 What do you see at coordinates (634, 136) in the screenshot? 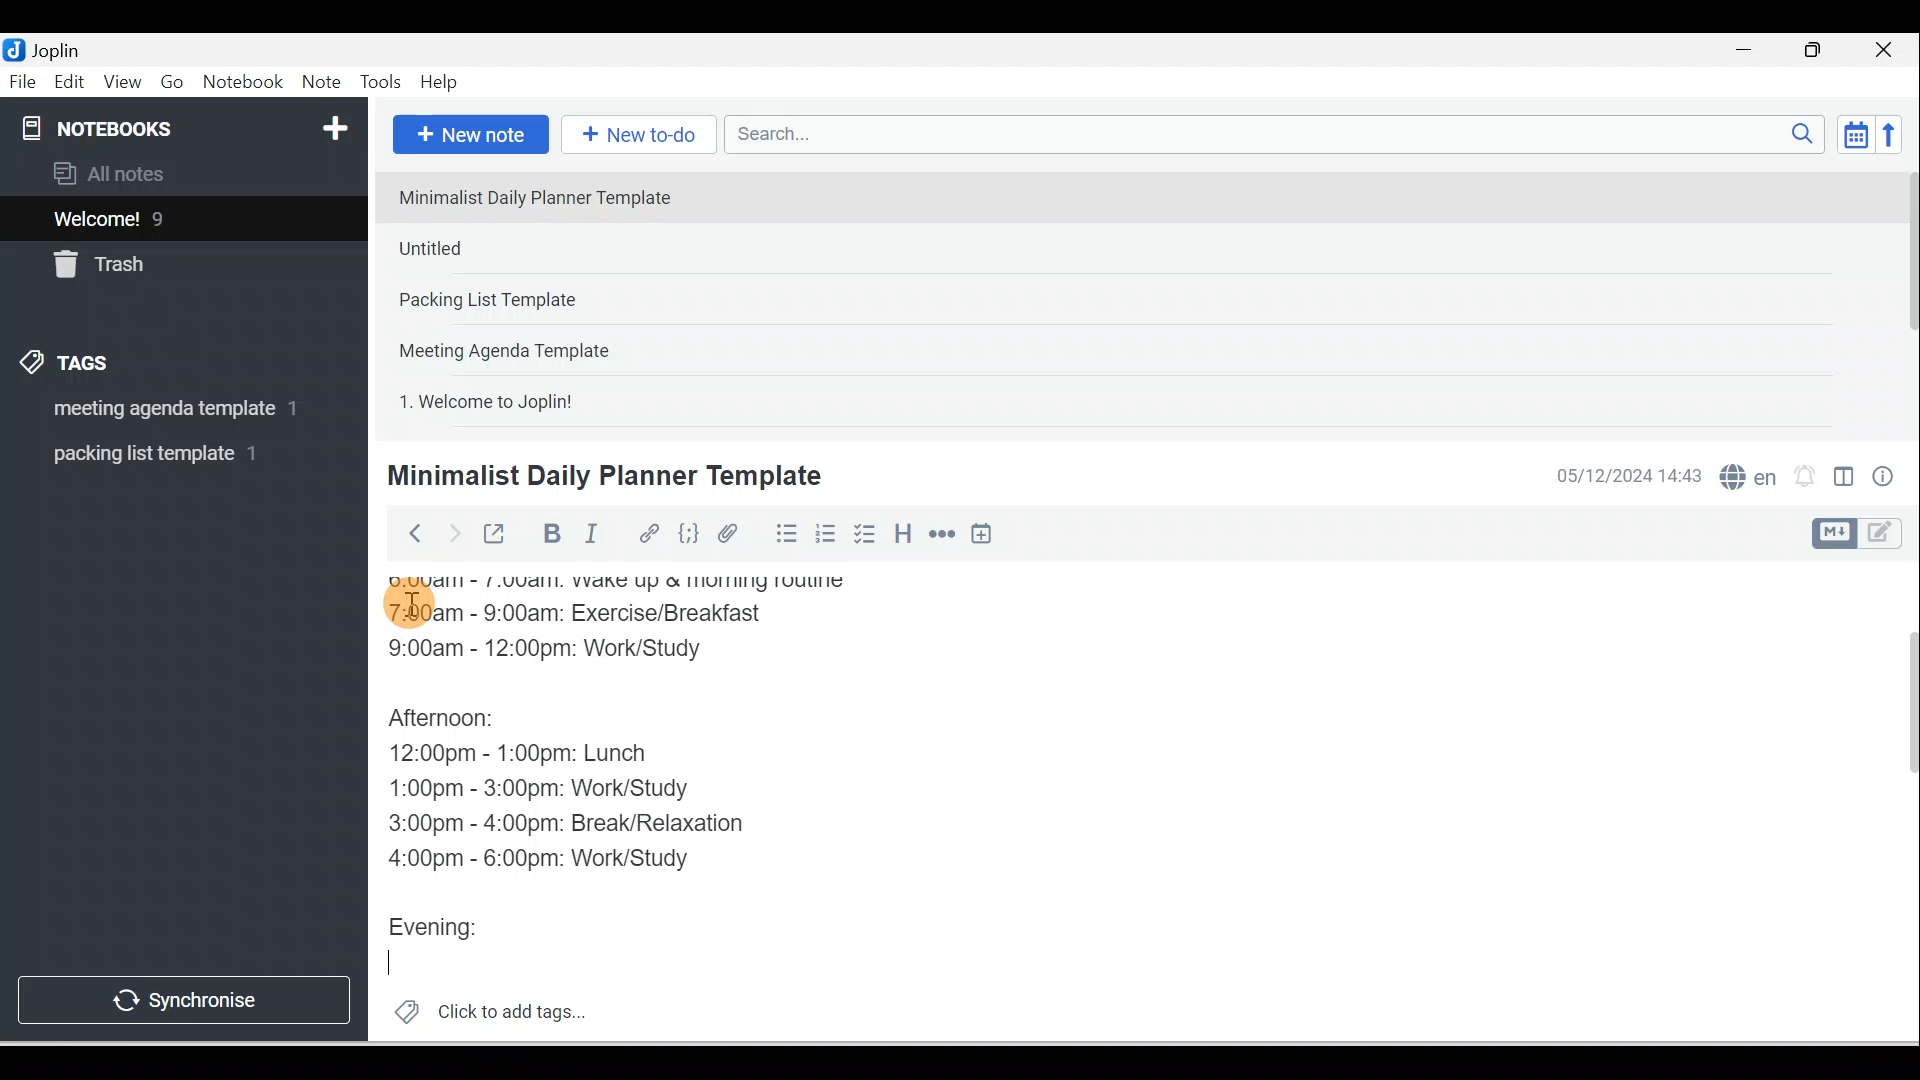
I see `New to-do` at bounding box center [634, 136].